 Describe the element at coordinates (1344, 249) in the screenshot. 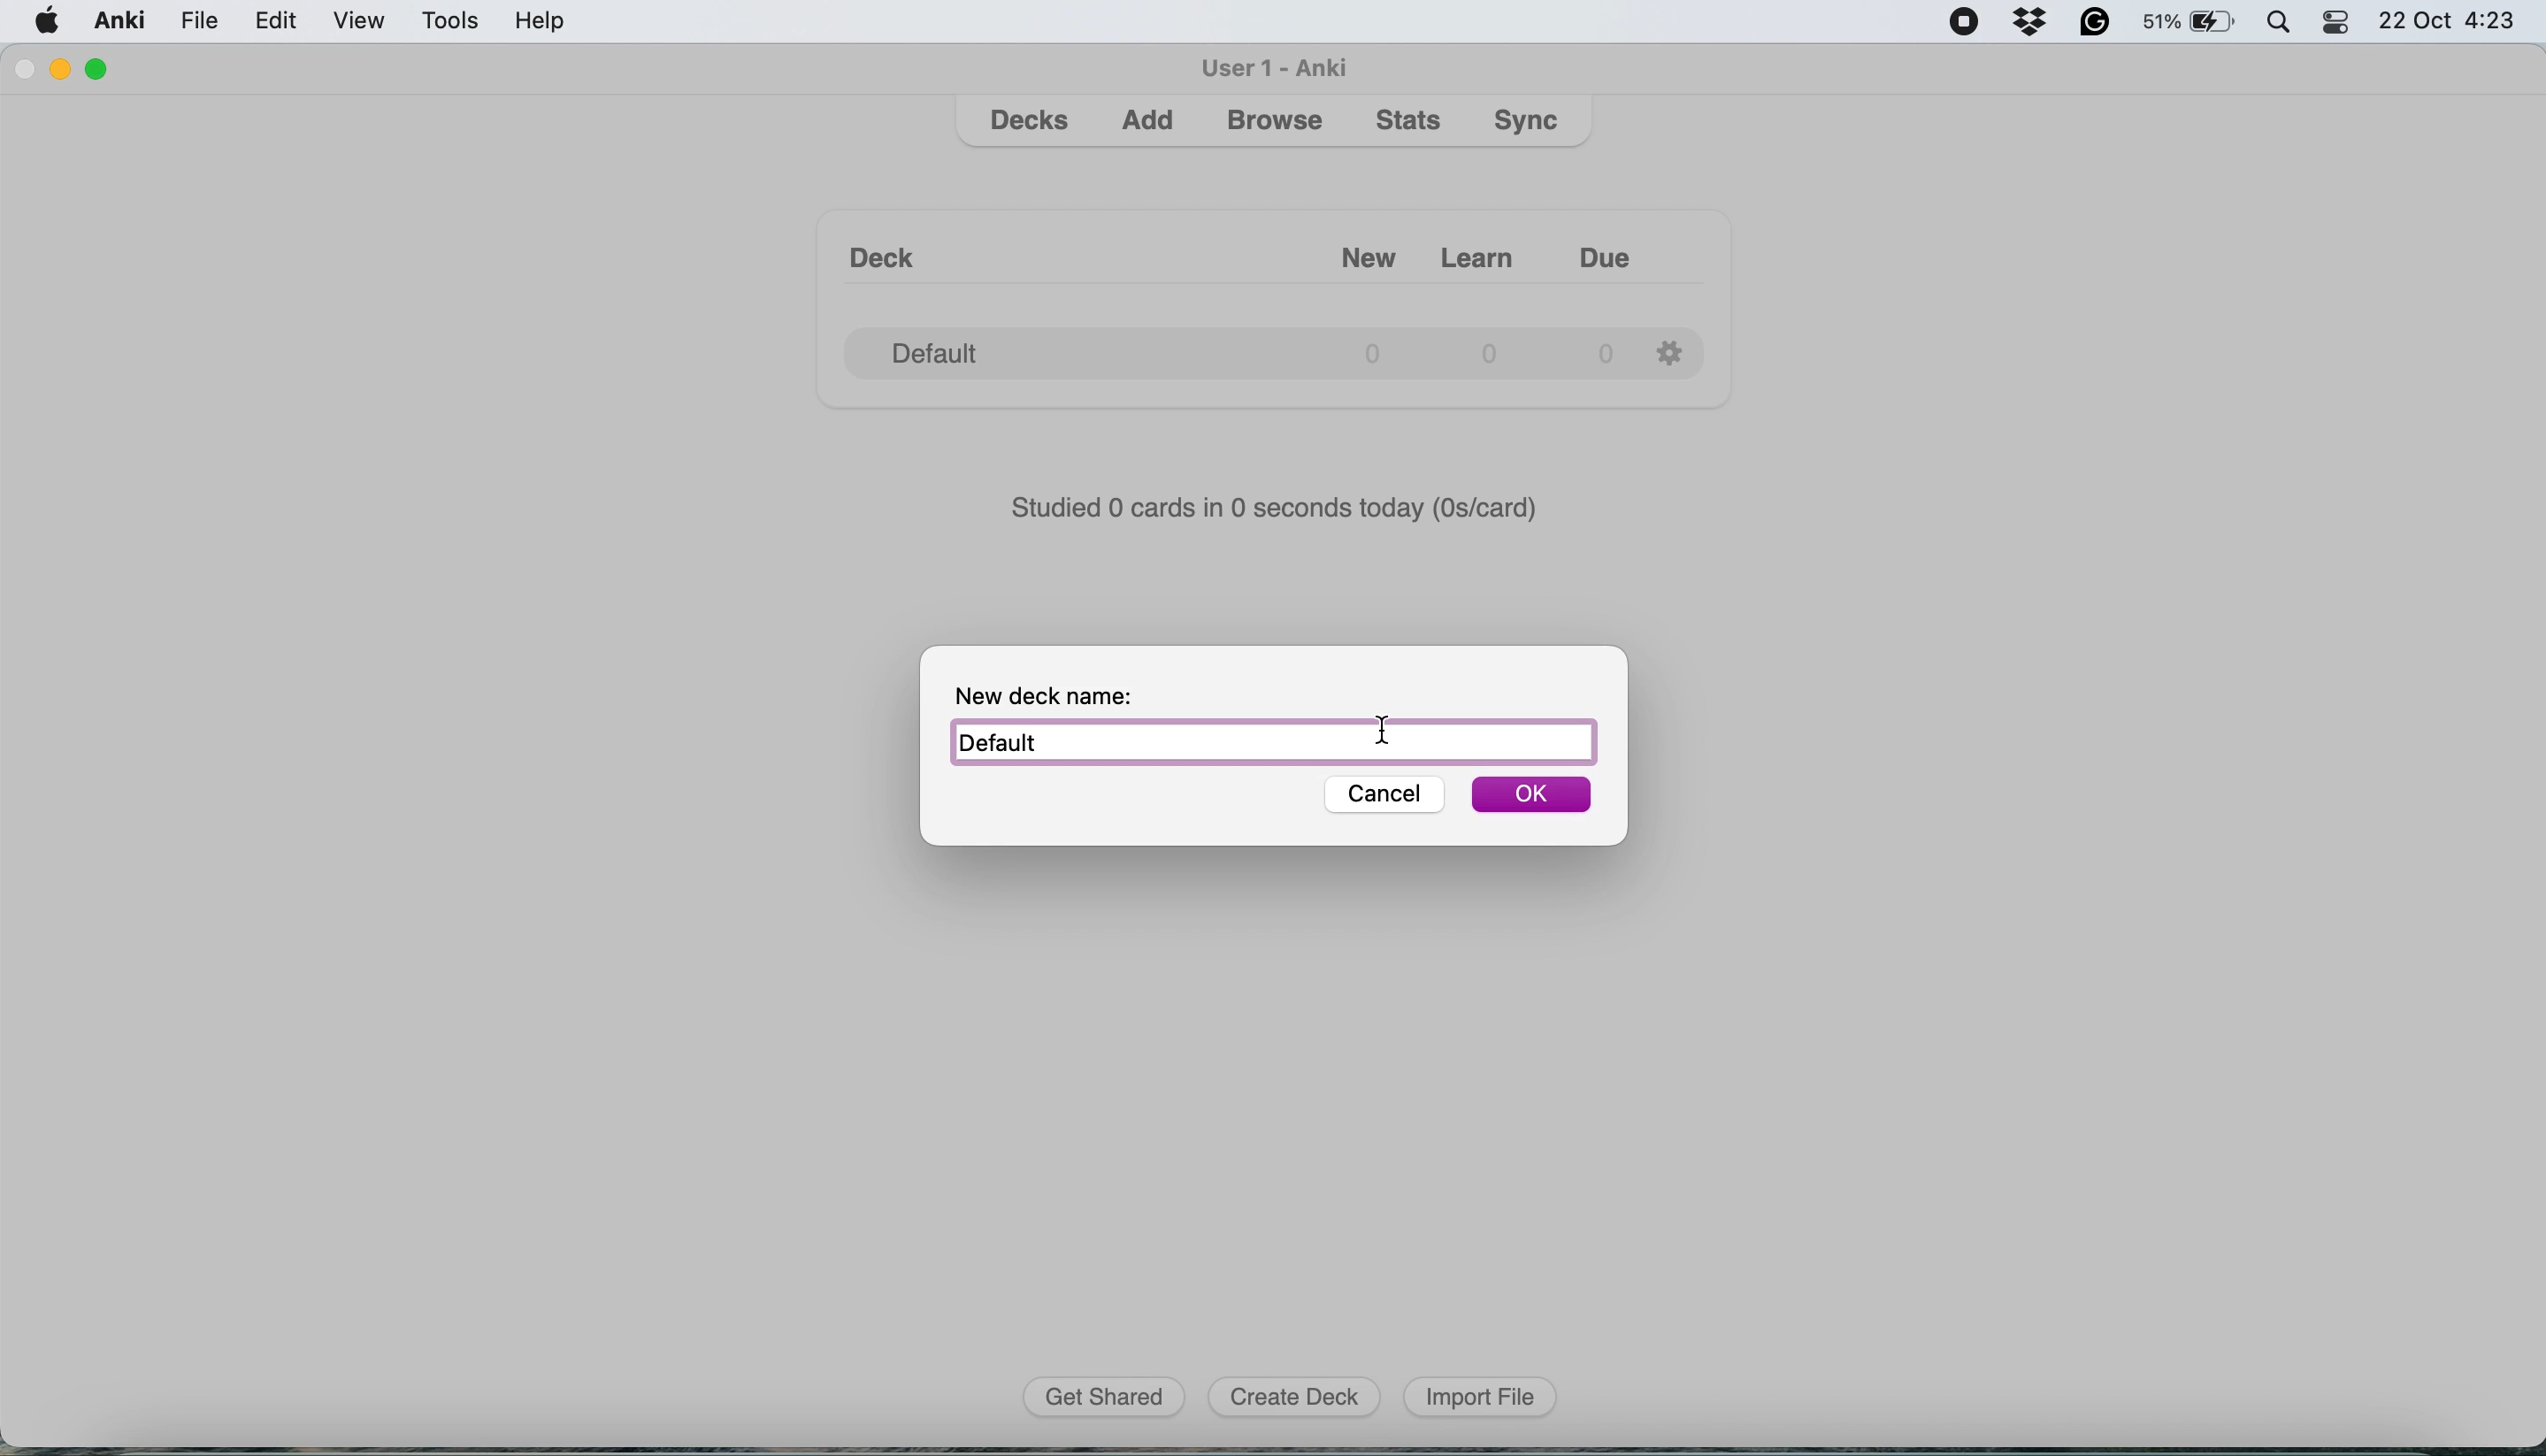

I see `New` at that location.